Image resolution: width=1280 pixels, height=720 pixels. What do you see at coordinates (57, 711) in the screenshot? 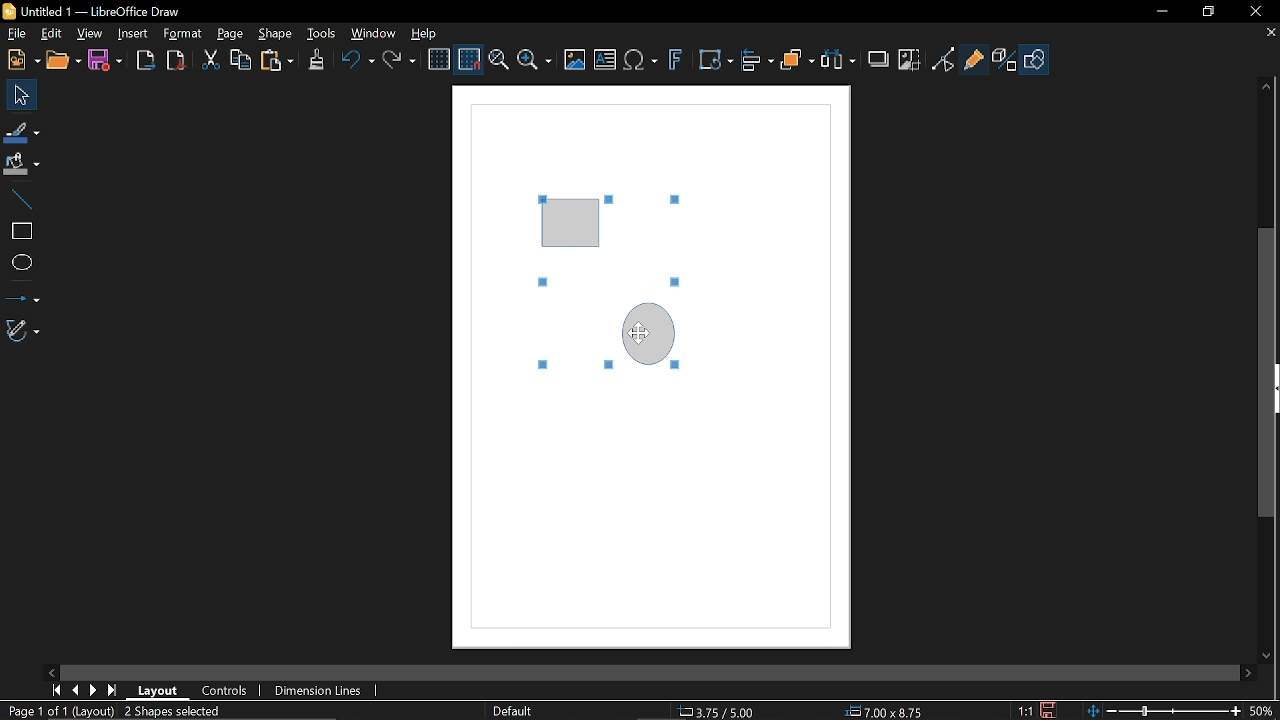
I see `Current page` at bounding box center [57, 711].